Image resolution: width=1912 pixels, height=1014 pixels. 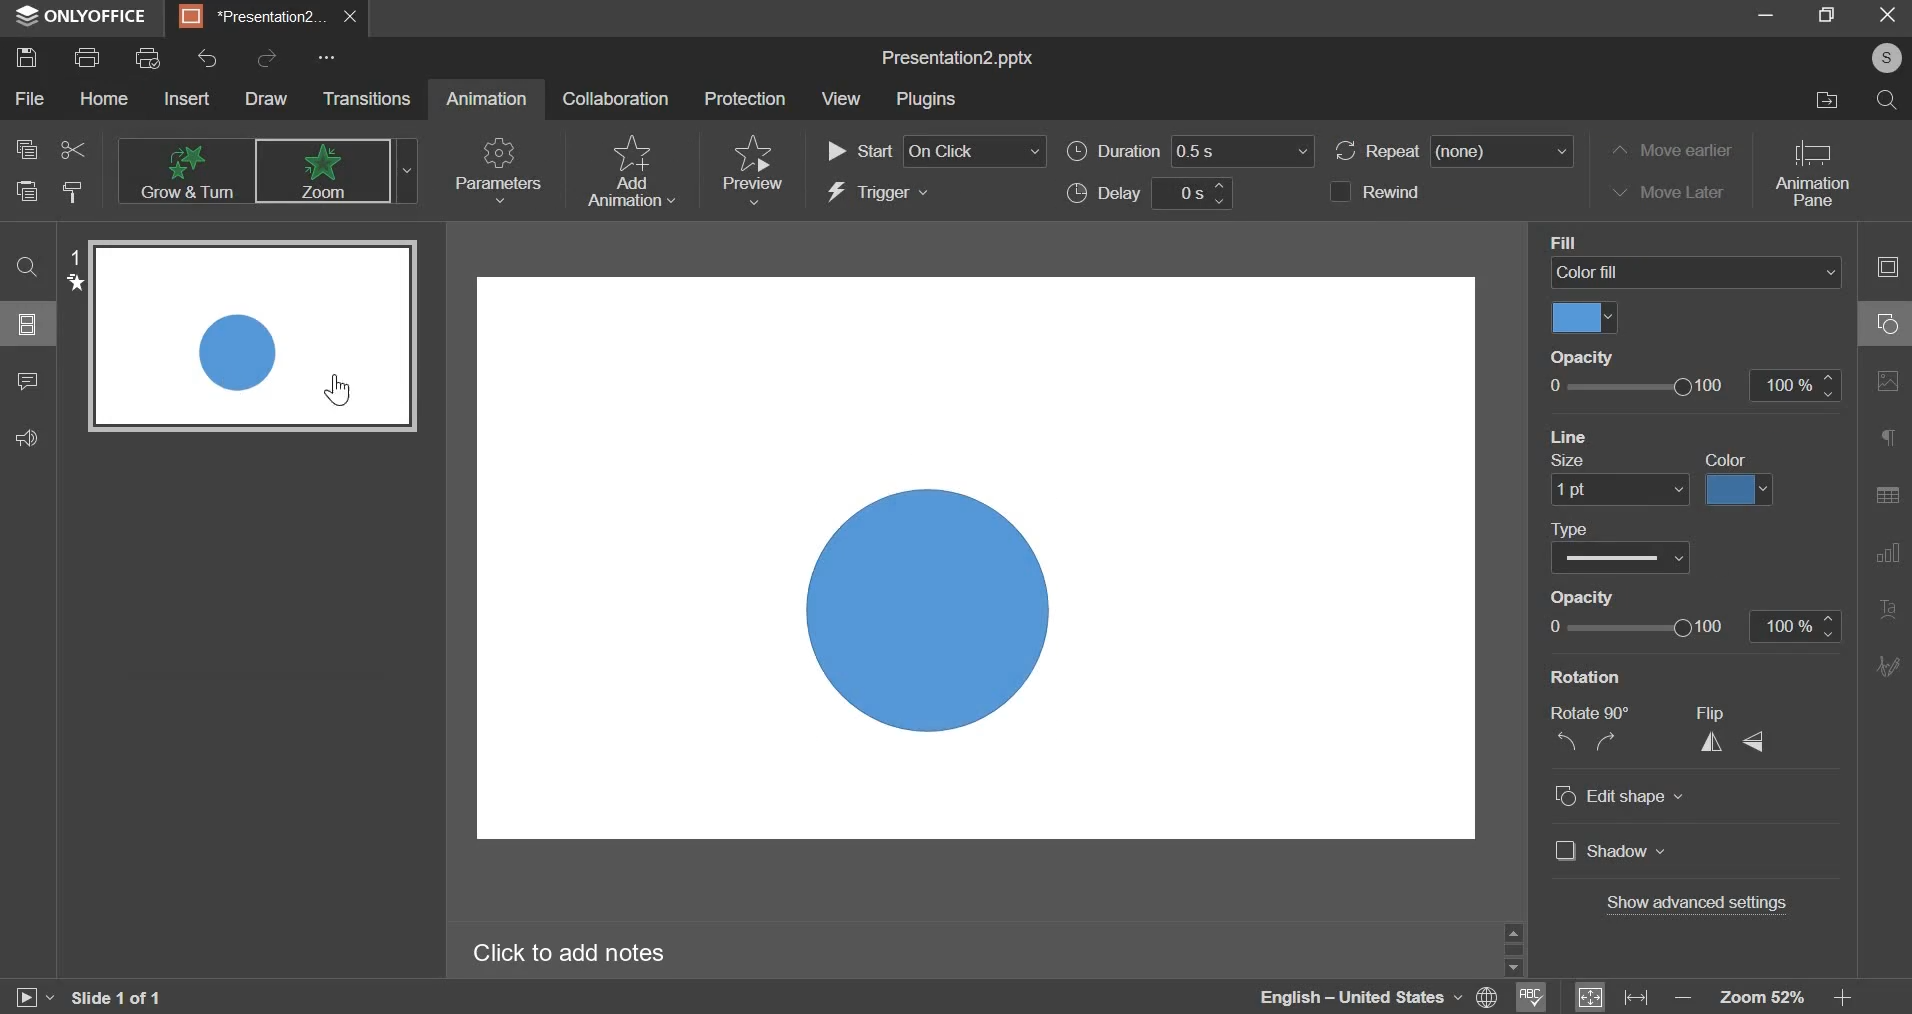 I want to click on 1, so click(x=66, y=271).